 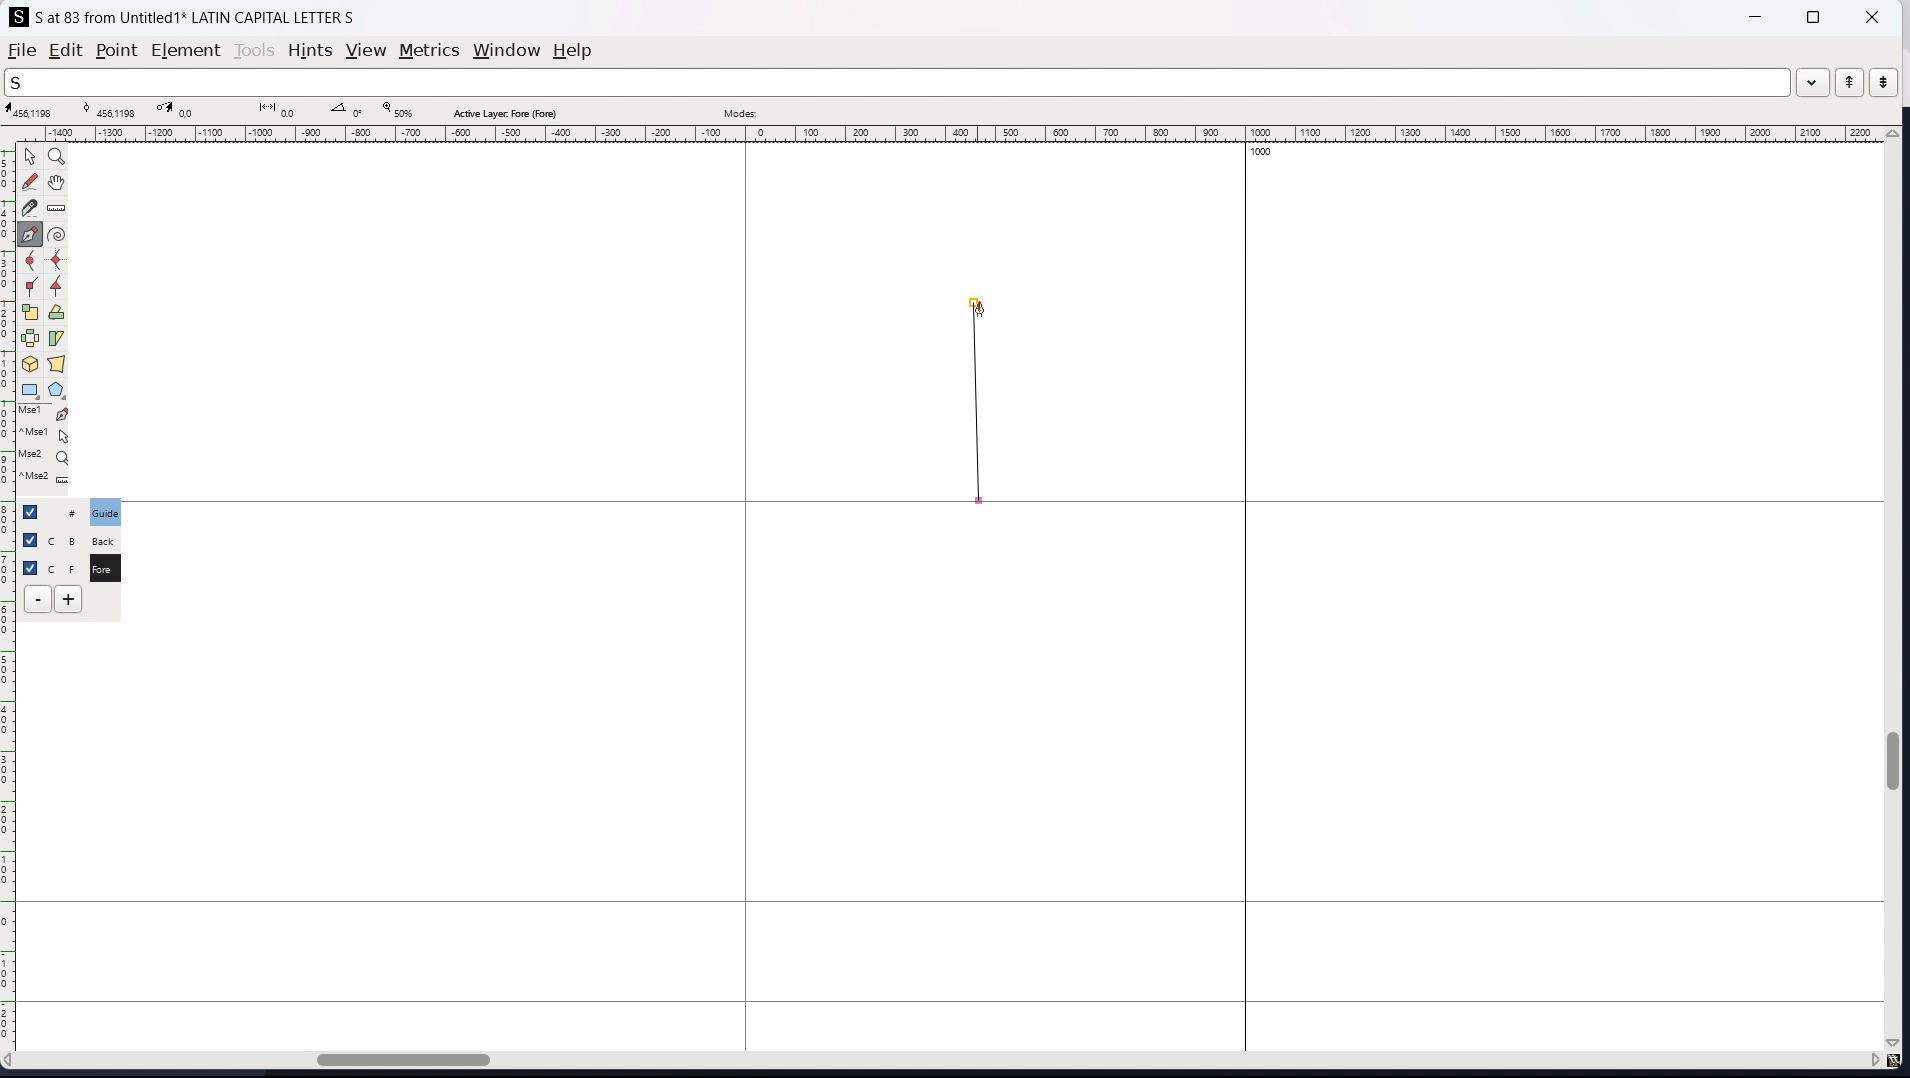 I want to click on S at 83 from Untitled 1 LATIN CAPITAL LETTER S, so click(x=196, y=16).